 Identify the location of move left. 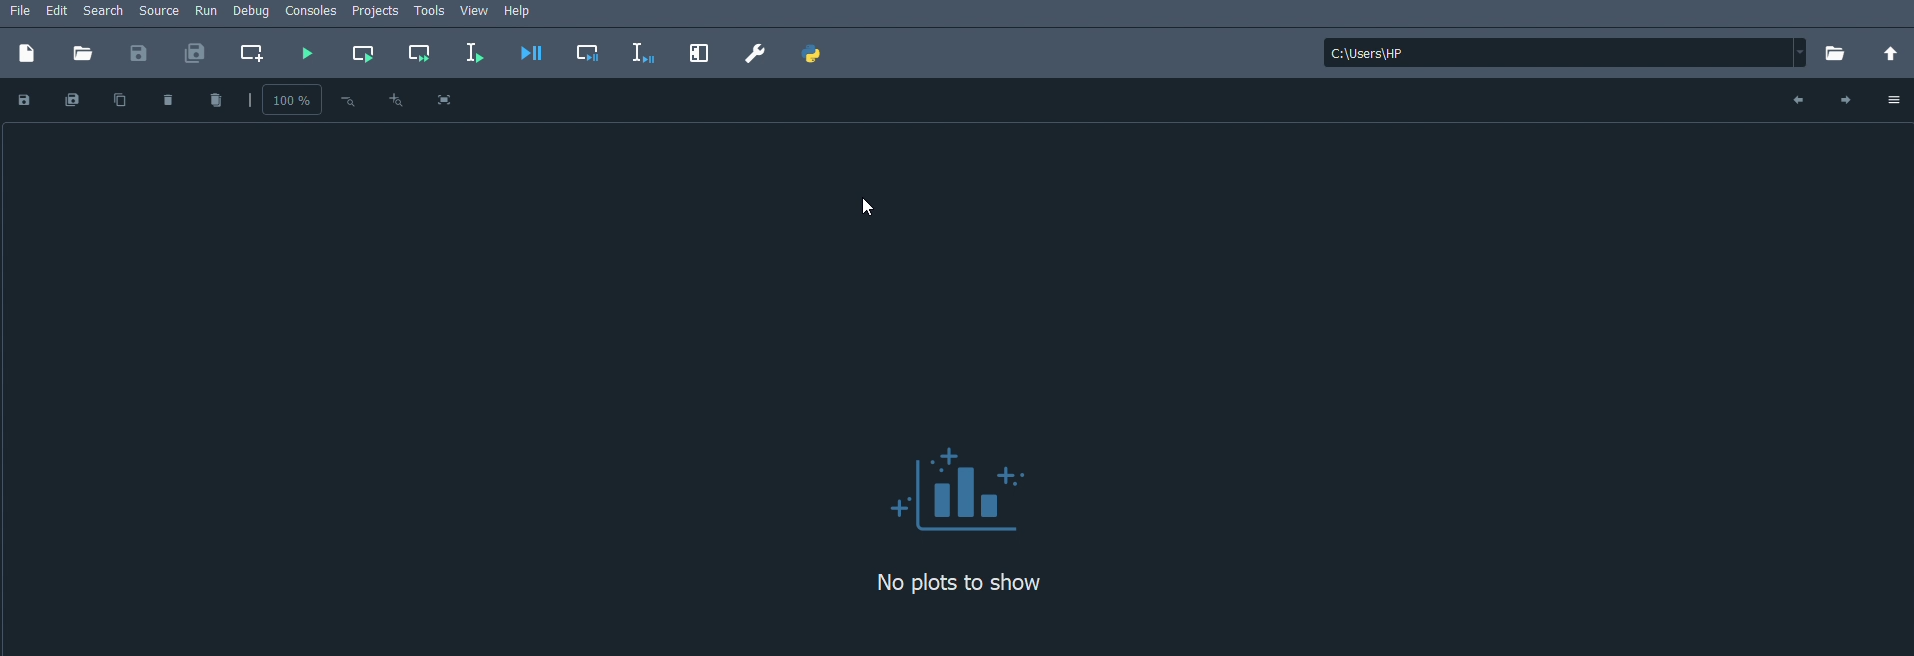
(1795, 100).